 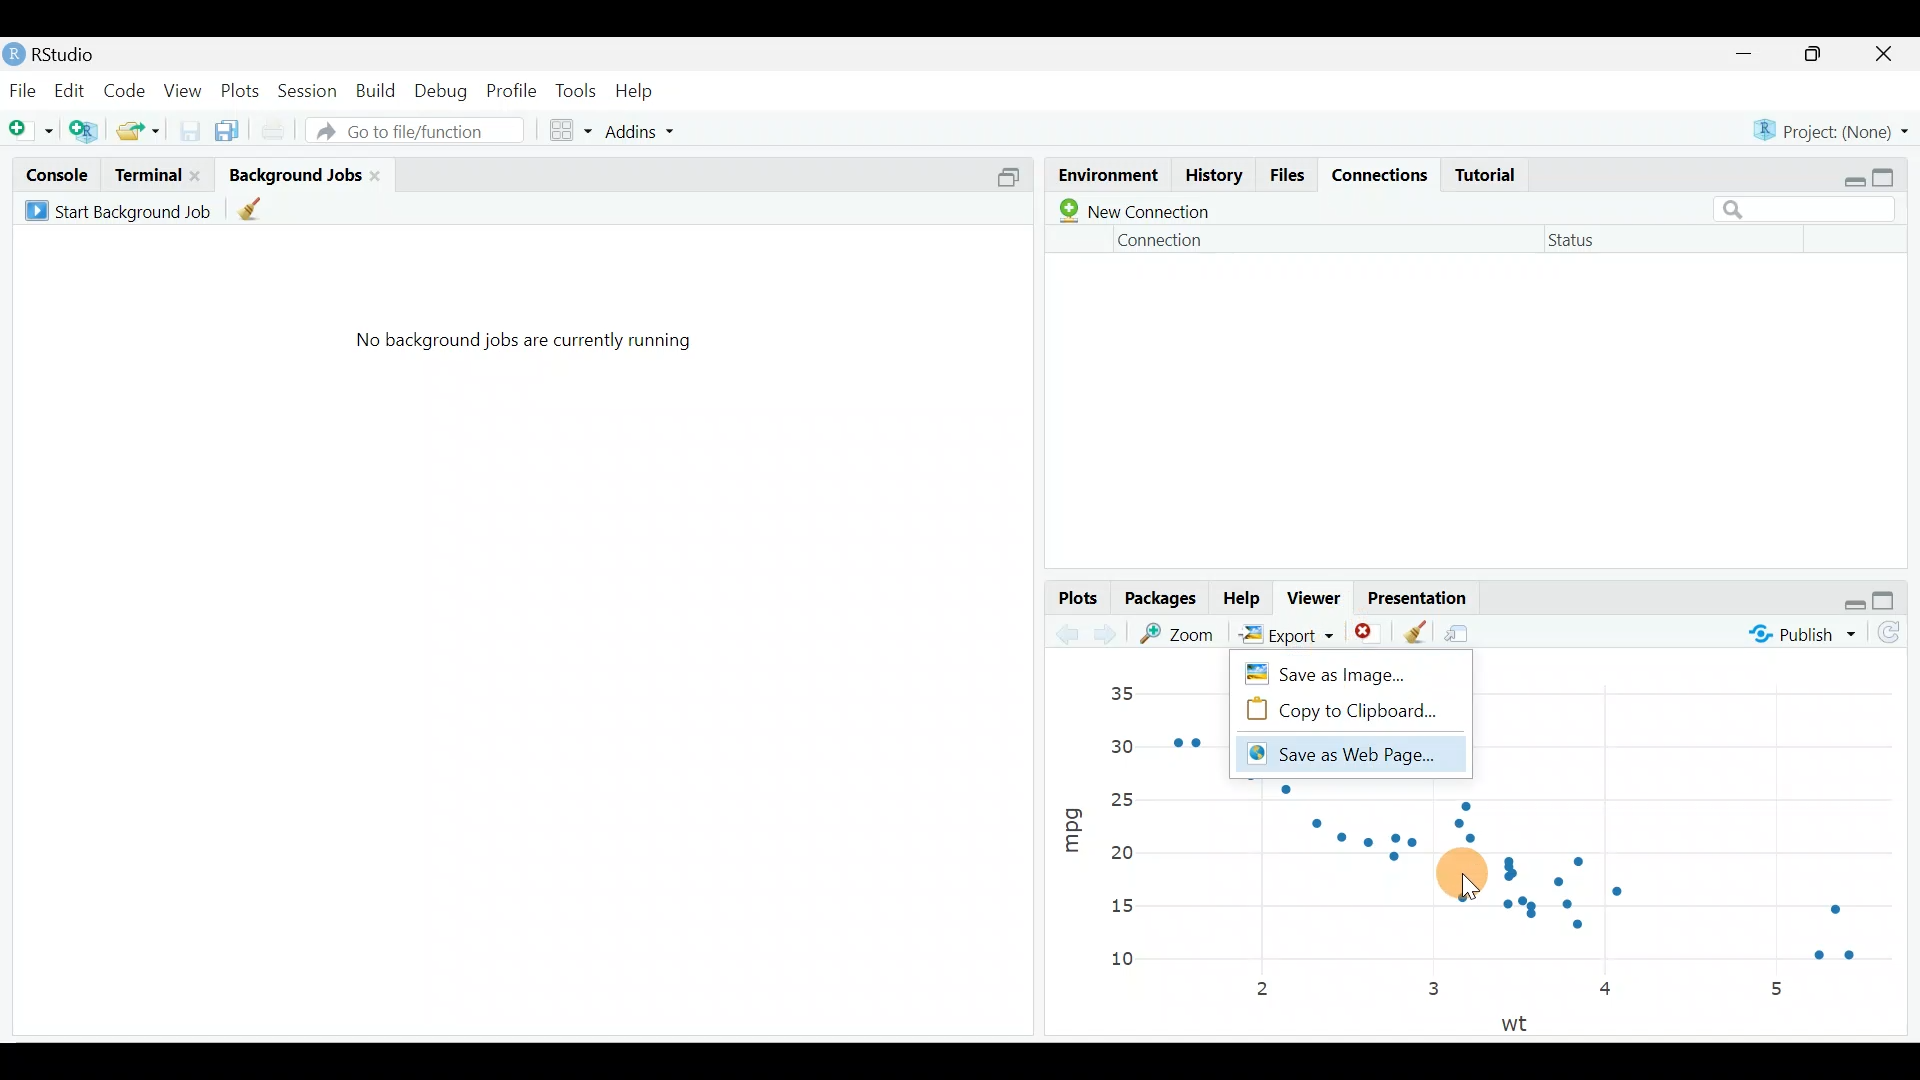 I want to click on Maximize, so click(x=1897, y=178).